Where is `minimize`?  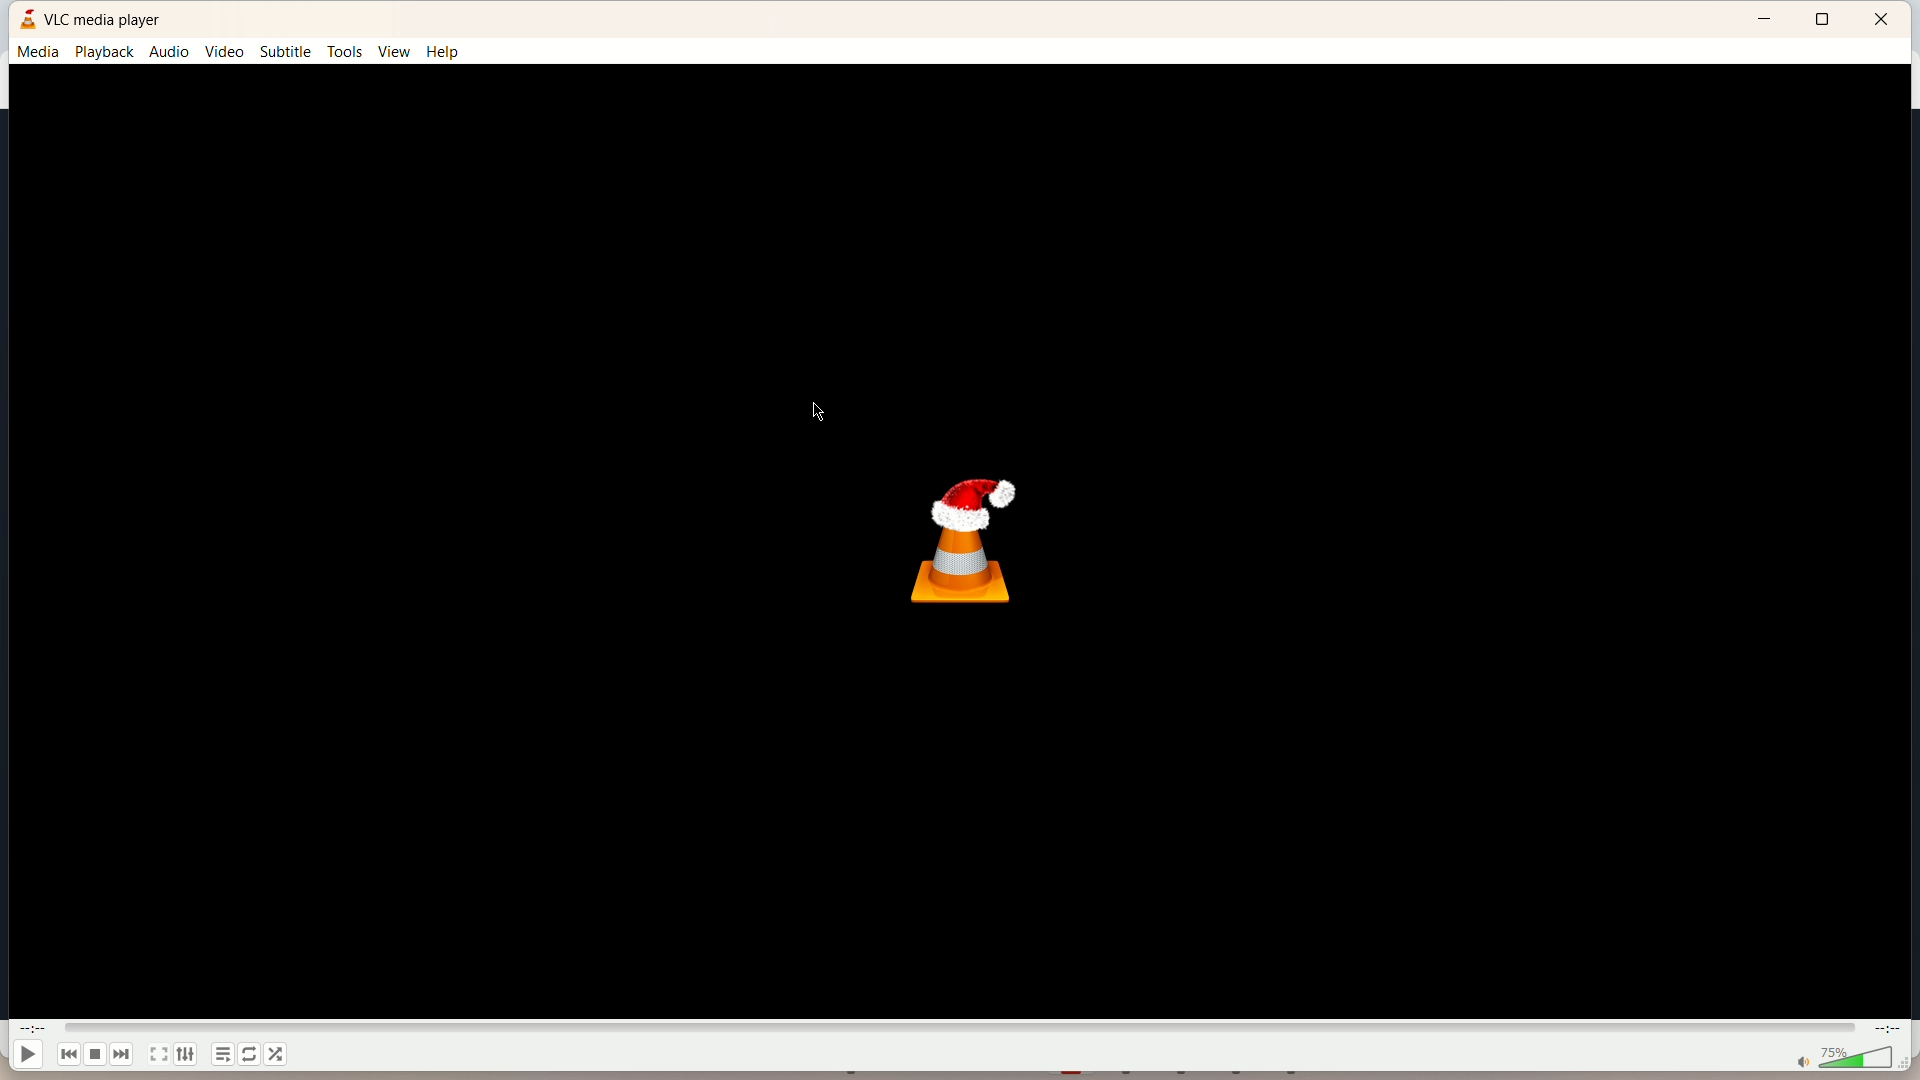
minimize is located at coordinates (1757, 20).